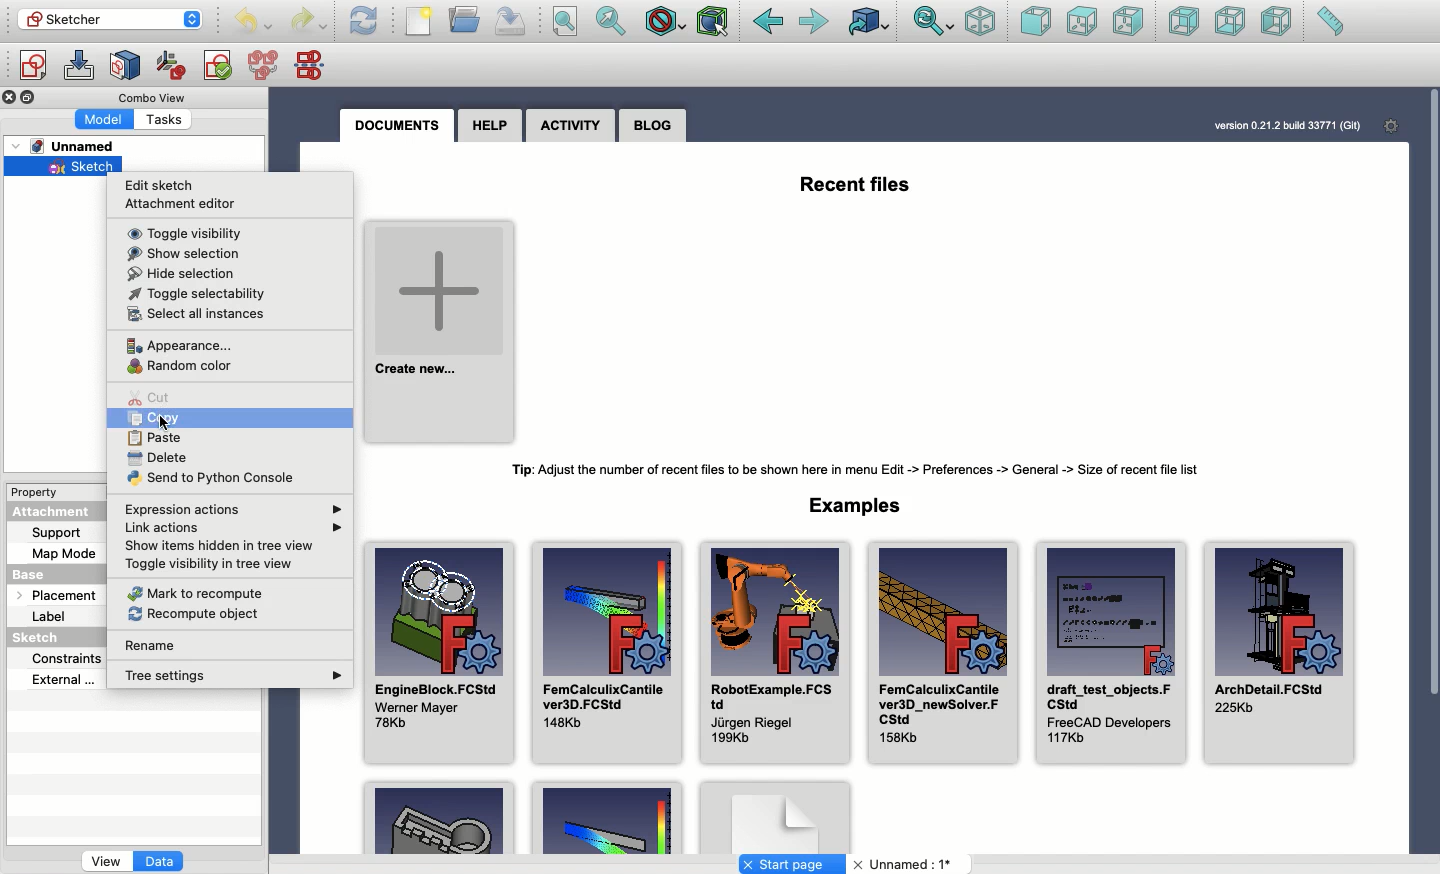 This screenshot has height=874, width=1440. Describe the element at coordinates (314, 64) in the screenshot. I see `Mirror sketch` at that location.